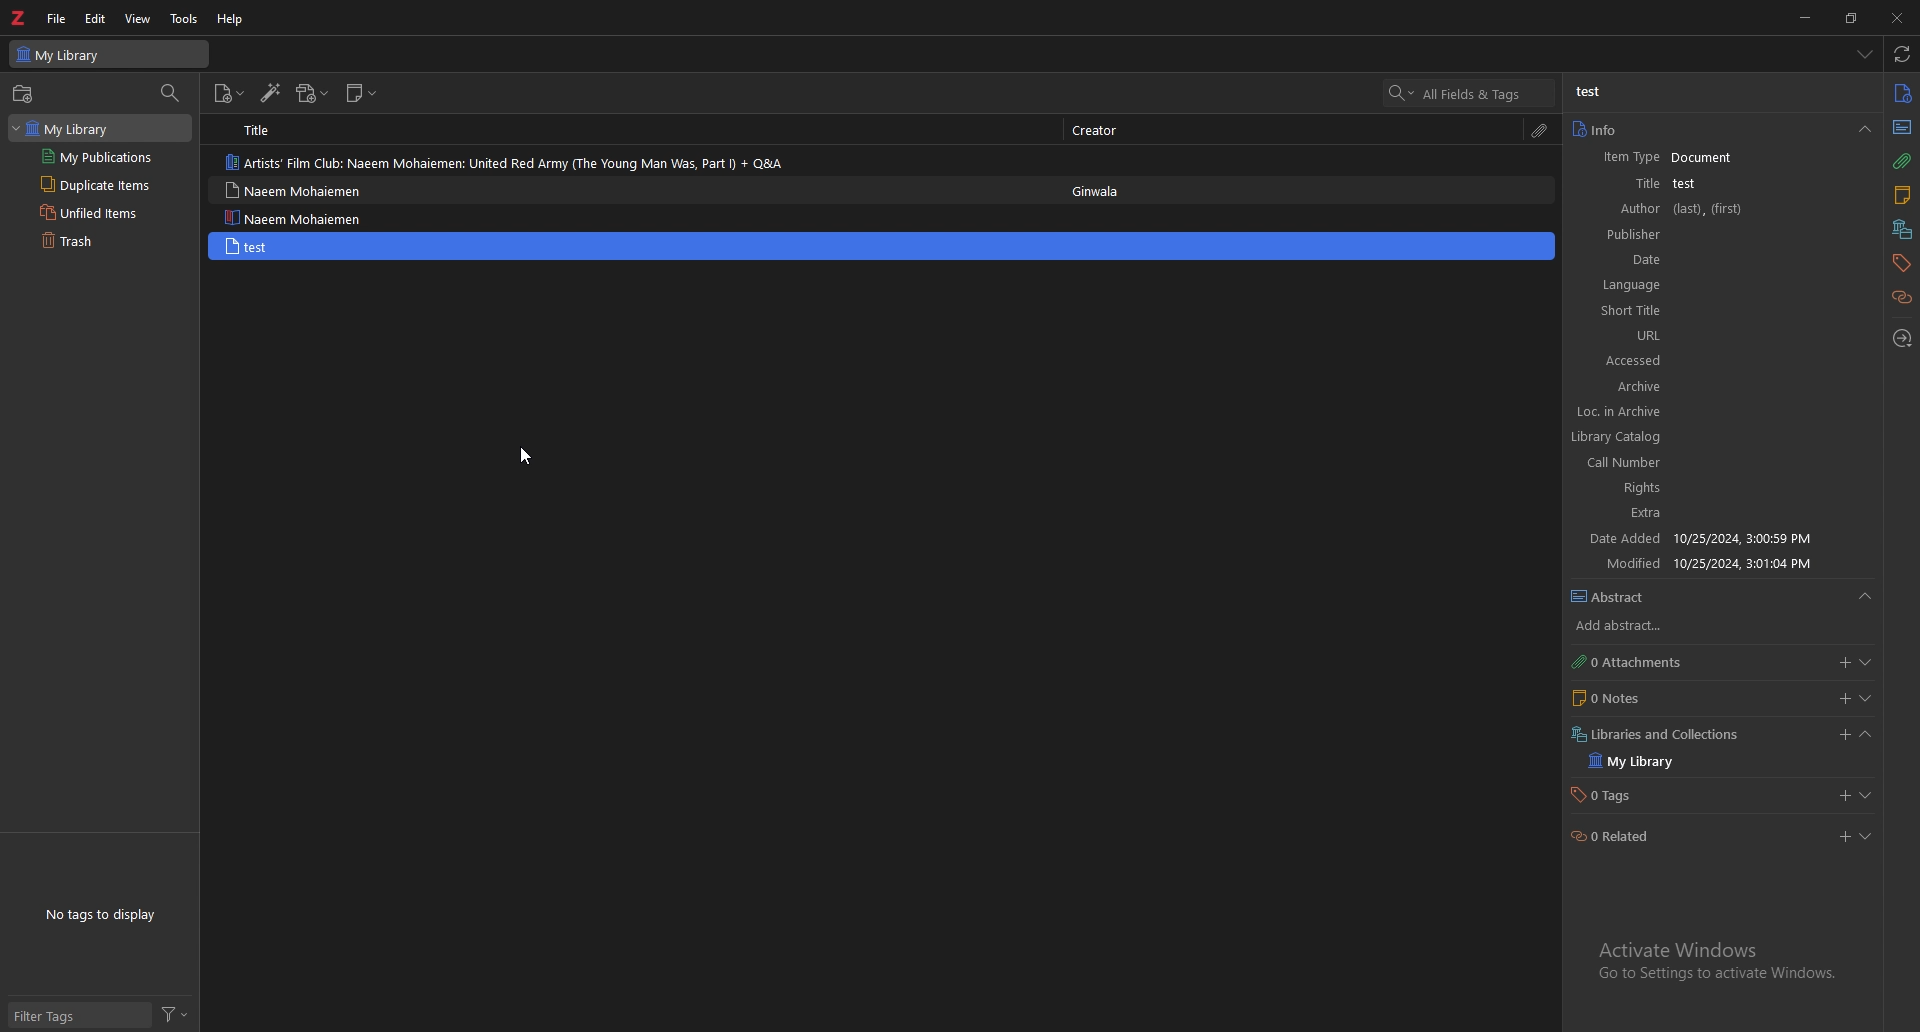 This screenshot has height=1032, width=1920. I want to click on Date Added, so click(1703, 537).